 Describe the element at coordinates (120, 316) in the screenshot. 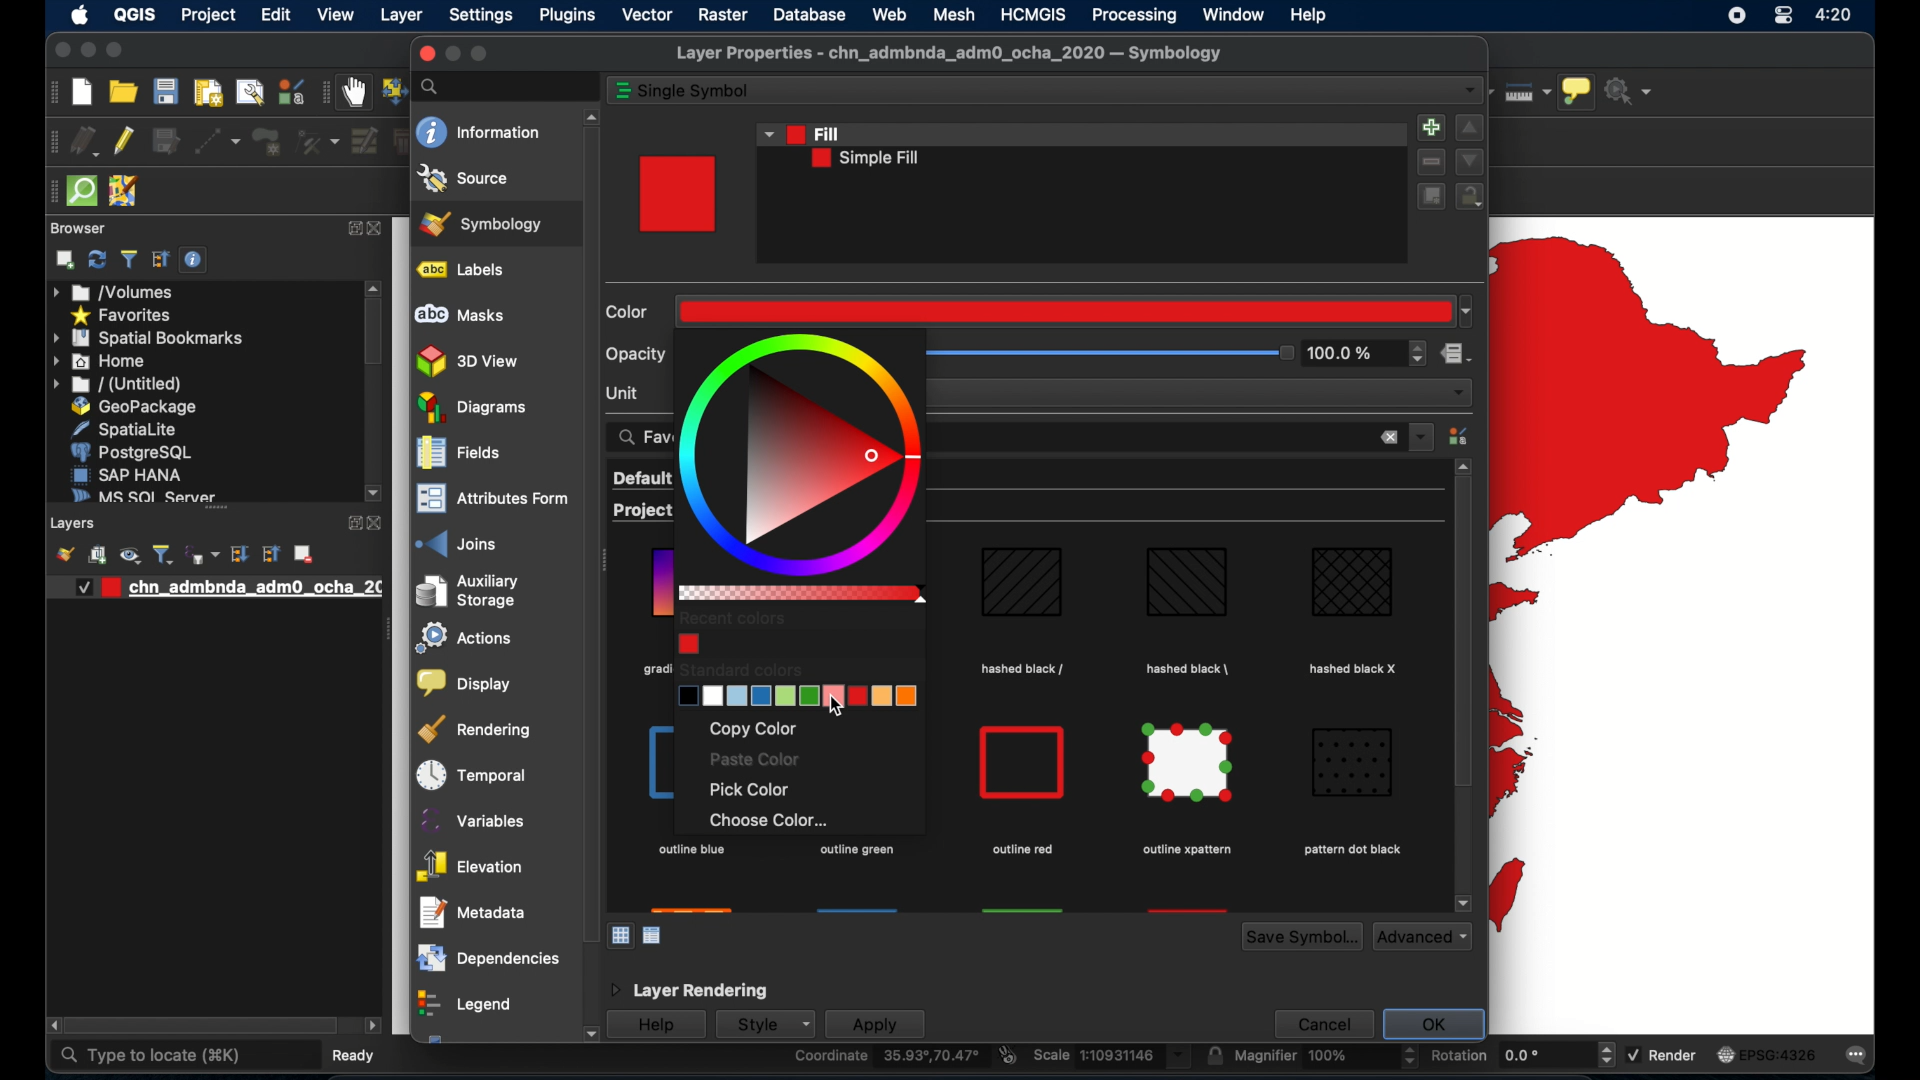

I see `favorites` at that location.